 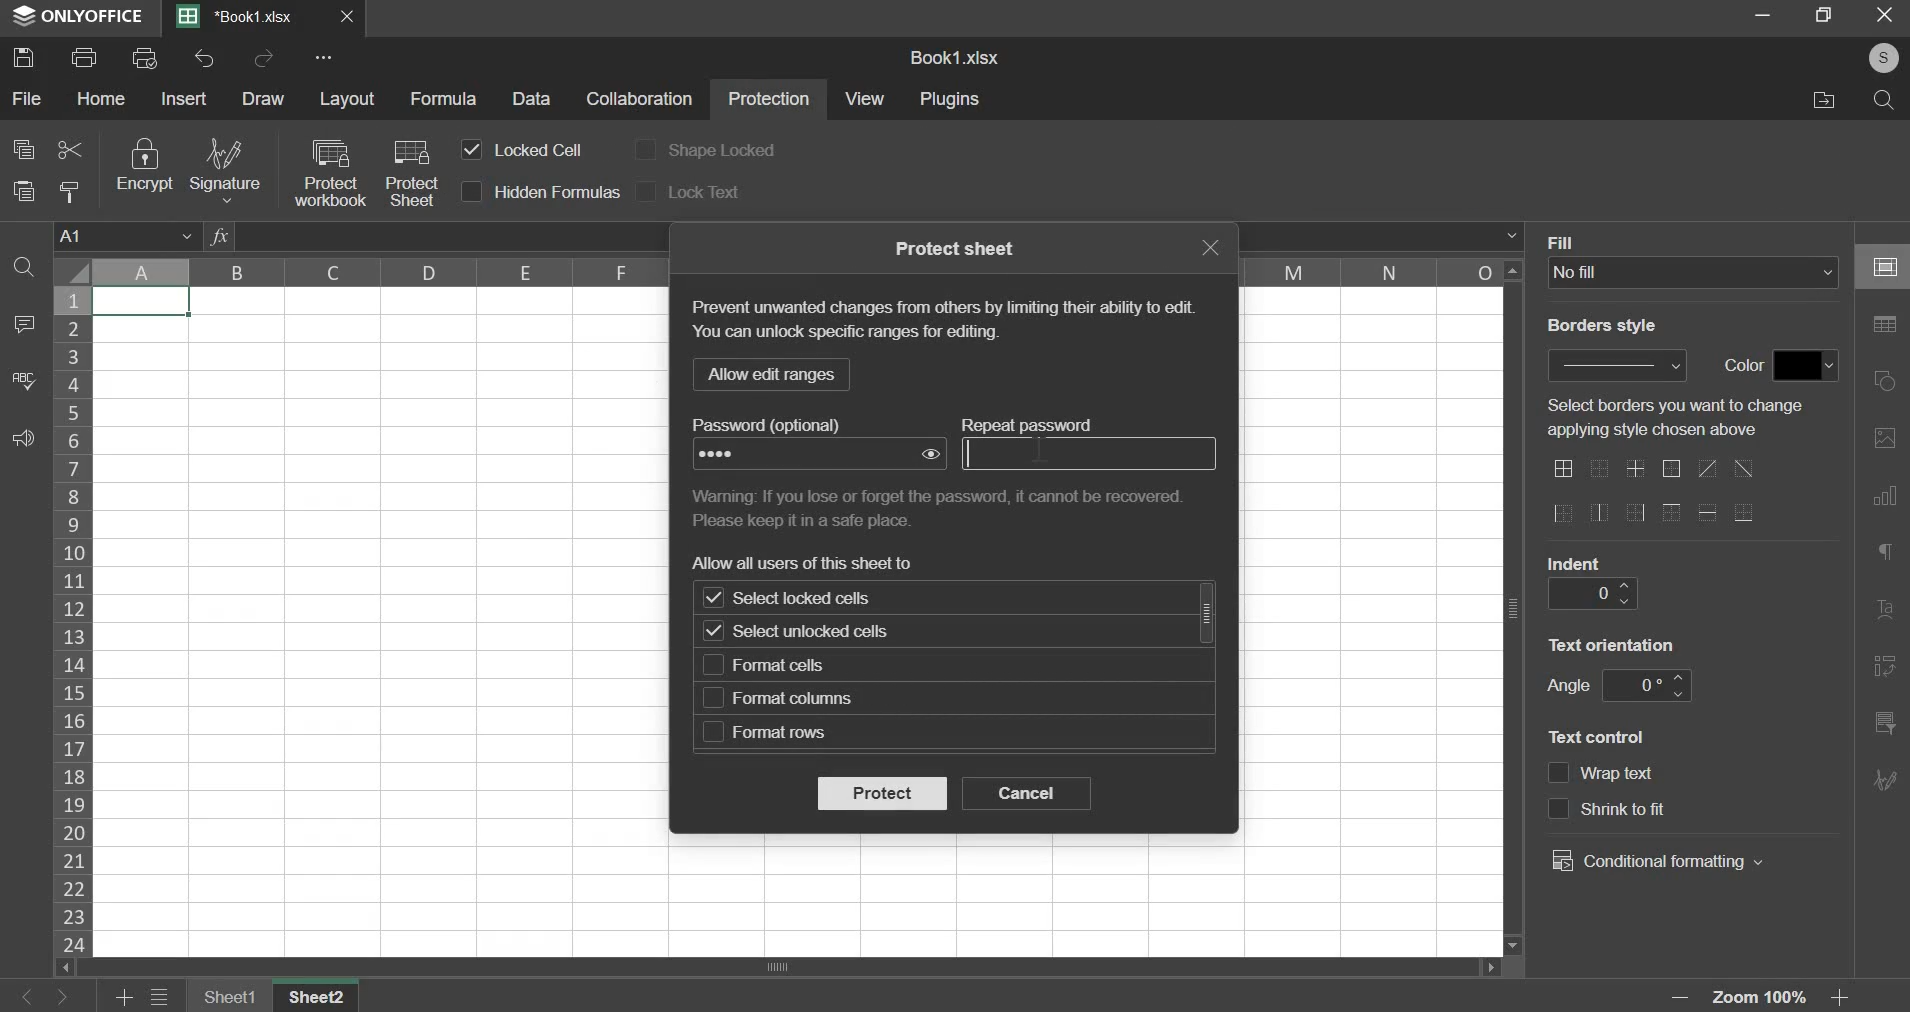 What do you see at coordinates (264, 59) in the screenshot?
I see `redo` at bounding box center [264, 59].